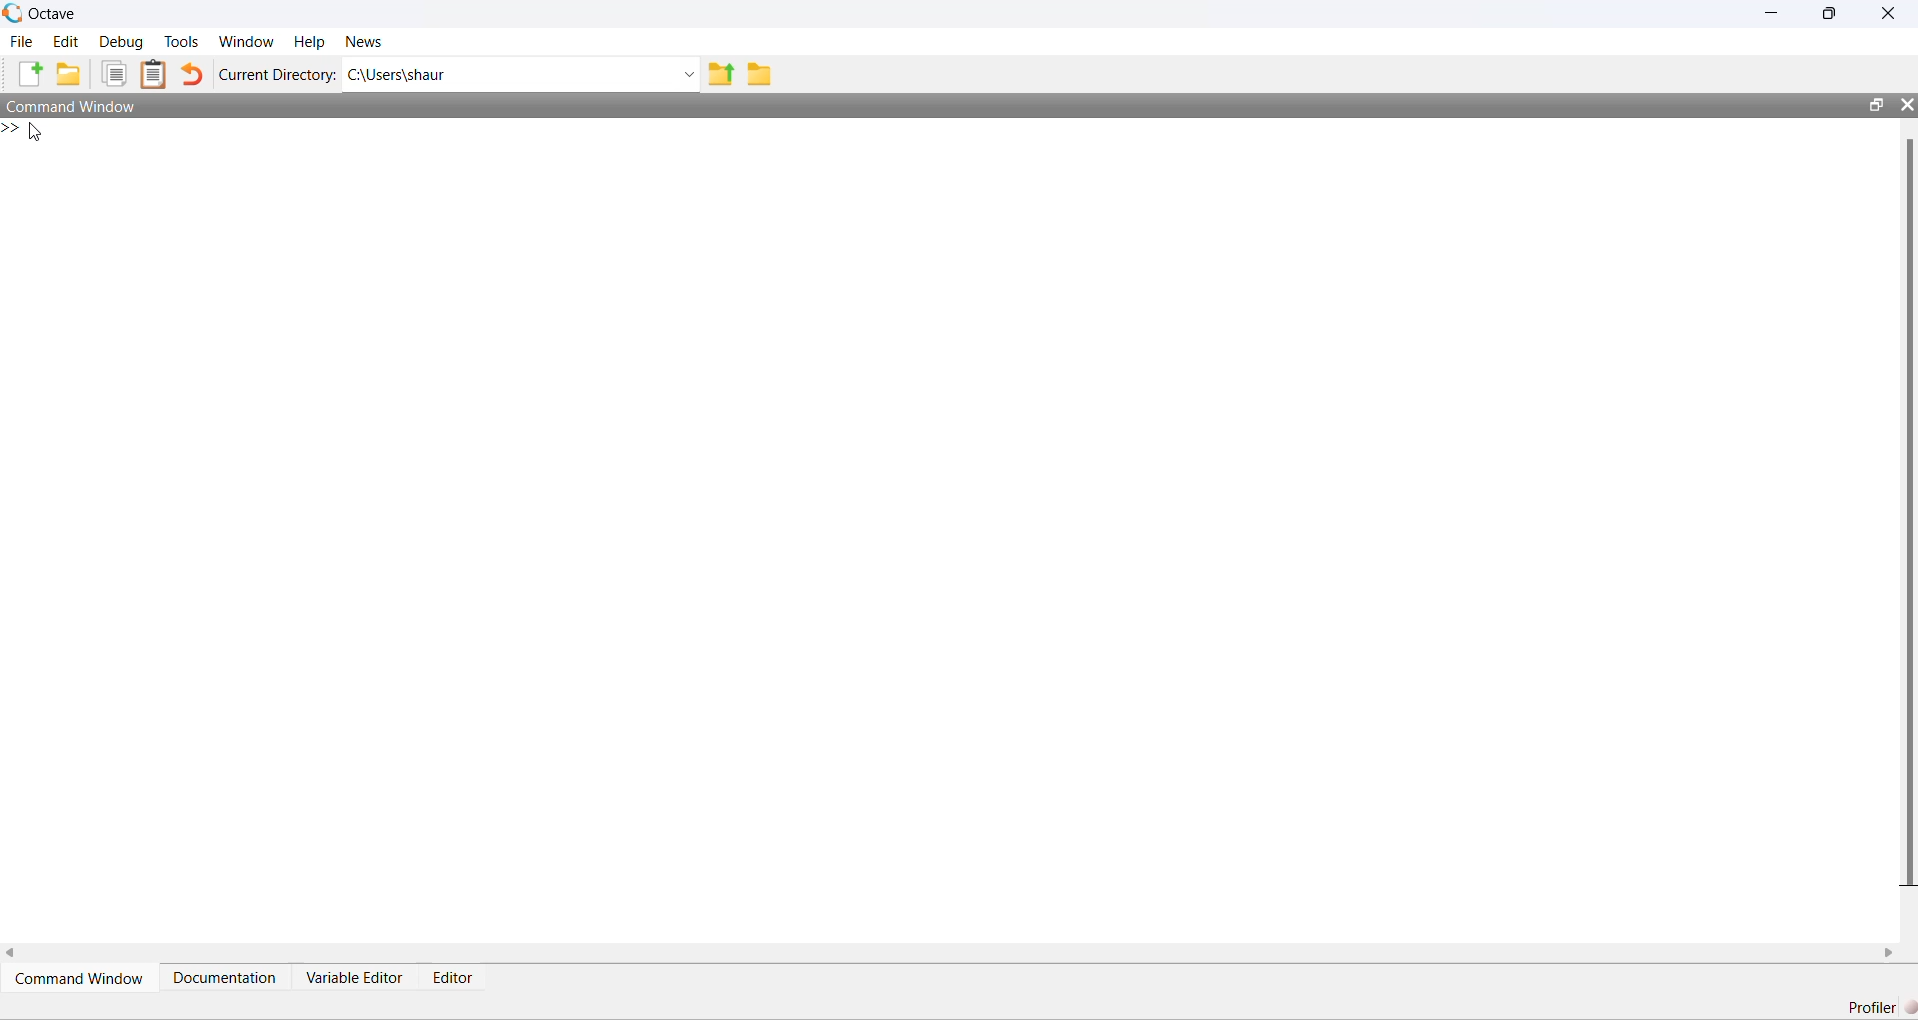 The height and width of the screenshot is (1020, 1918). What do you see at coordinates (759, 75) in the screenshot?
I see `folder` at bounding box center [759, 75].